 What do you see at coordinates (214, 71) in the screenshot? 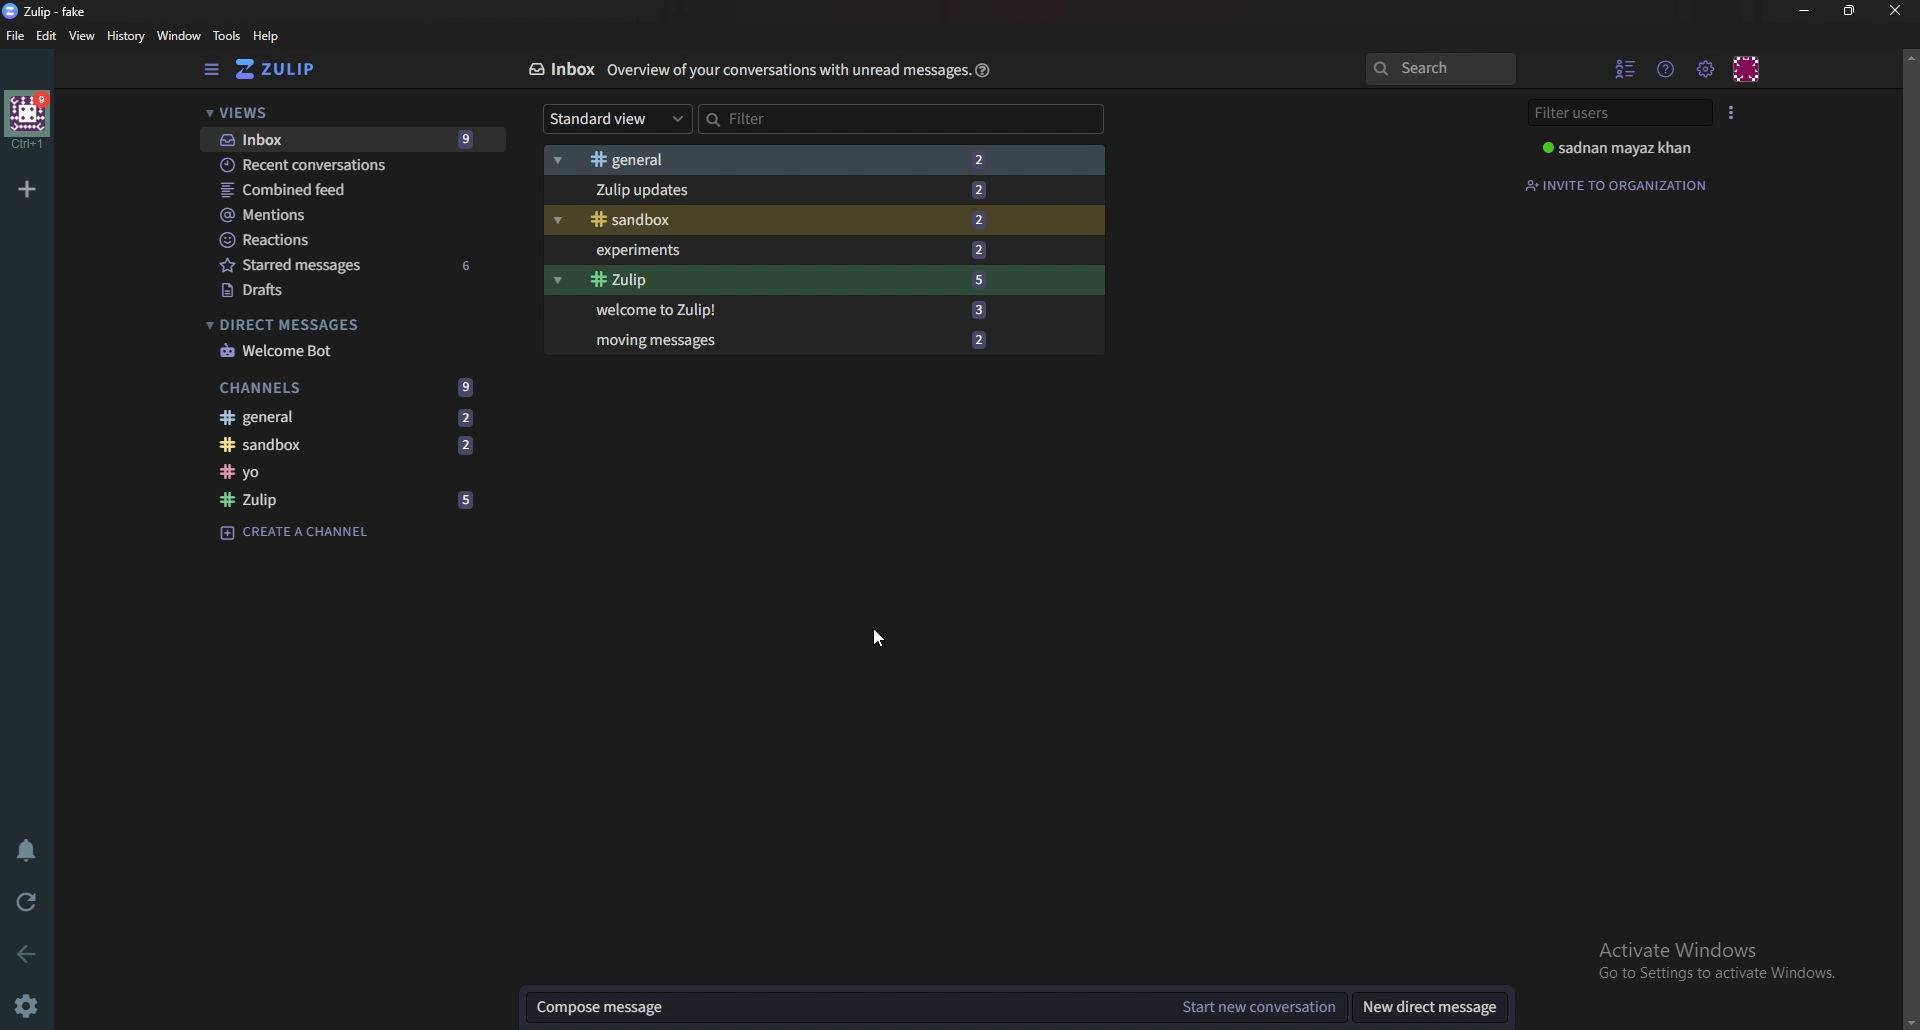
I see `Hide side bar` at bounding box center [214, 71].